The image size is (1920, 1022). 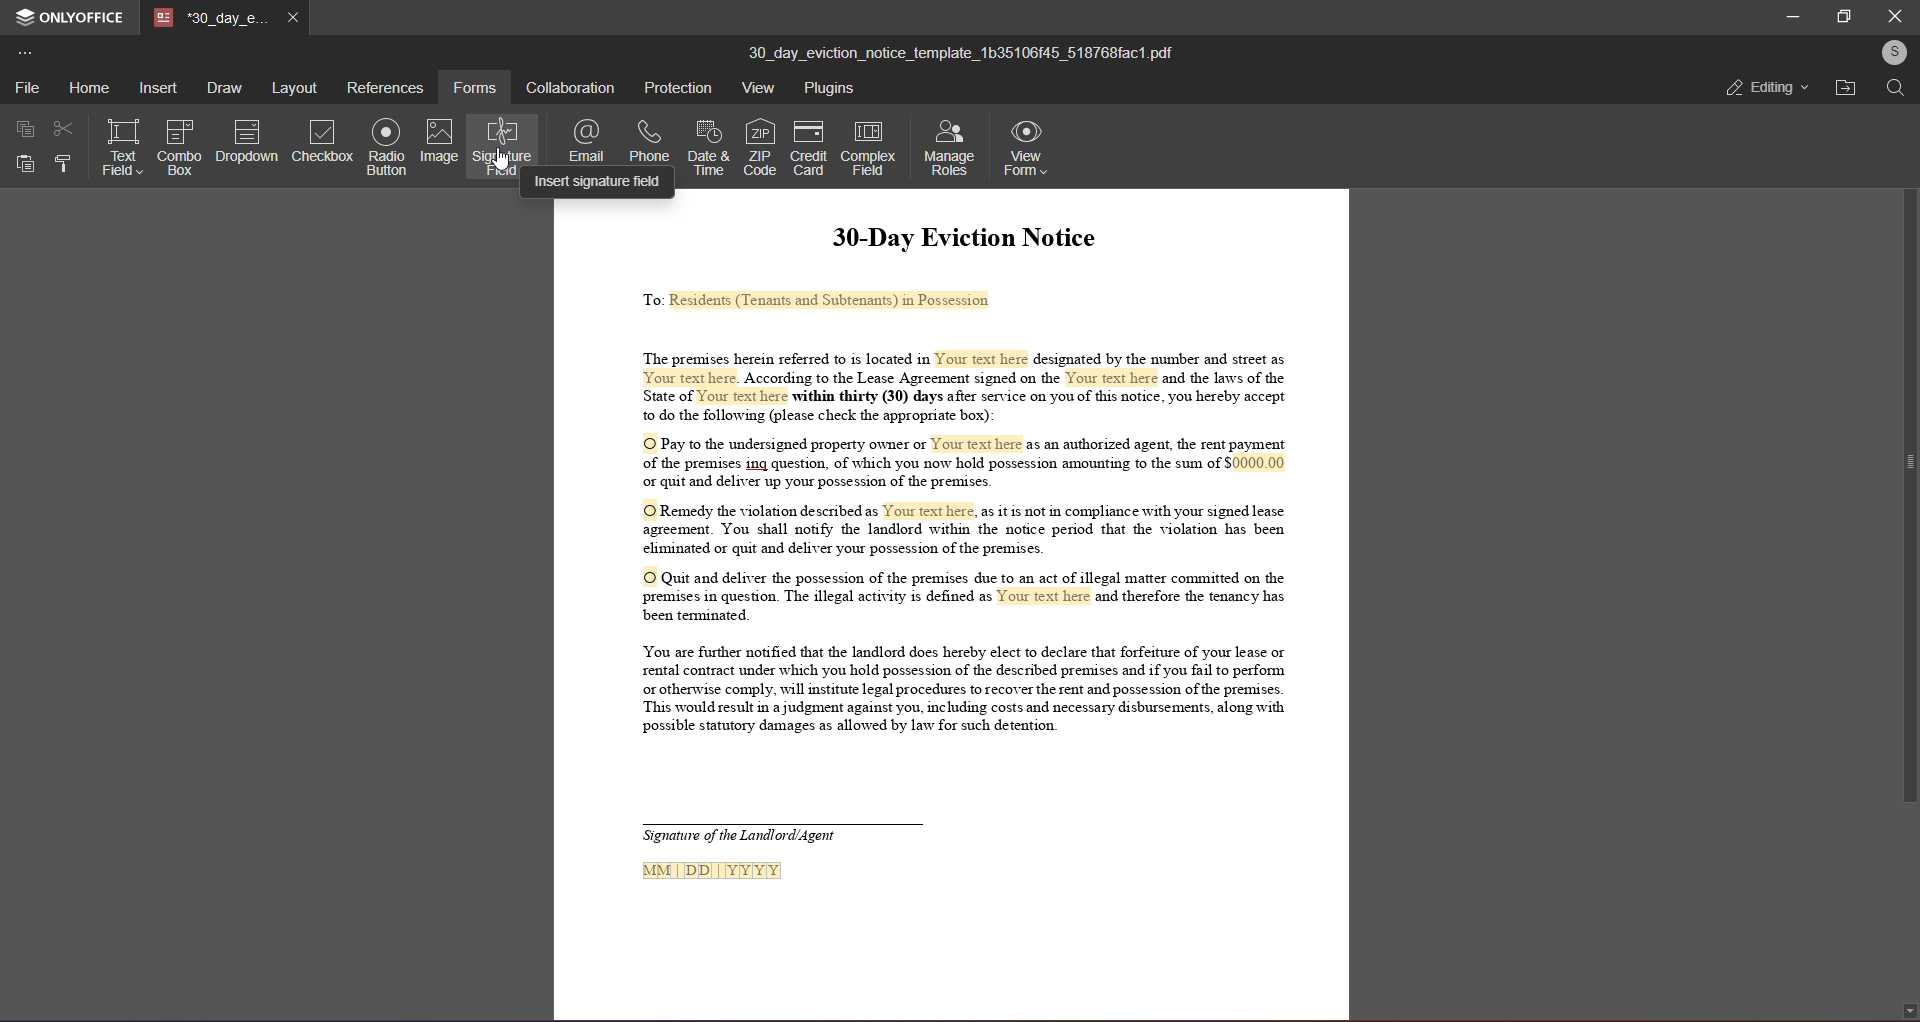 I want to click on more, so click(x=30, y=53).